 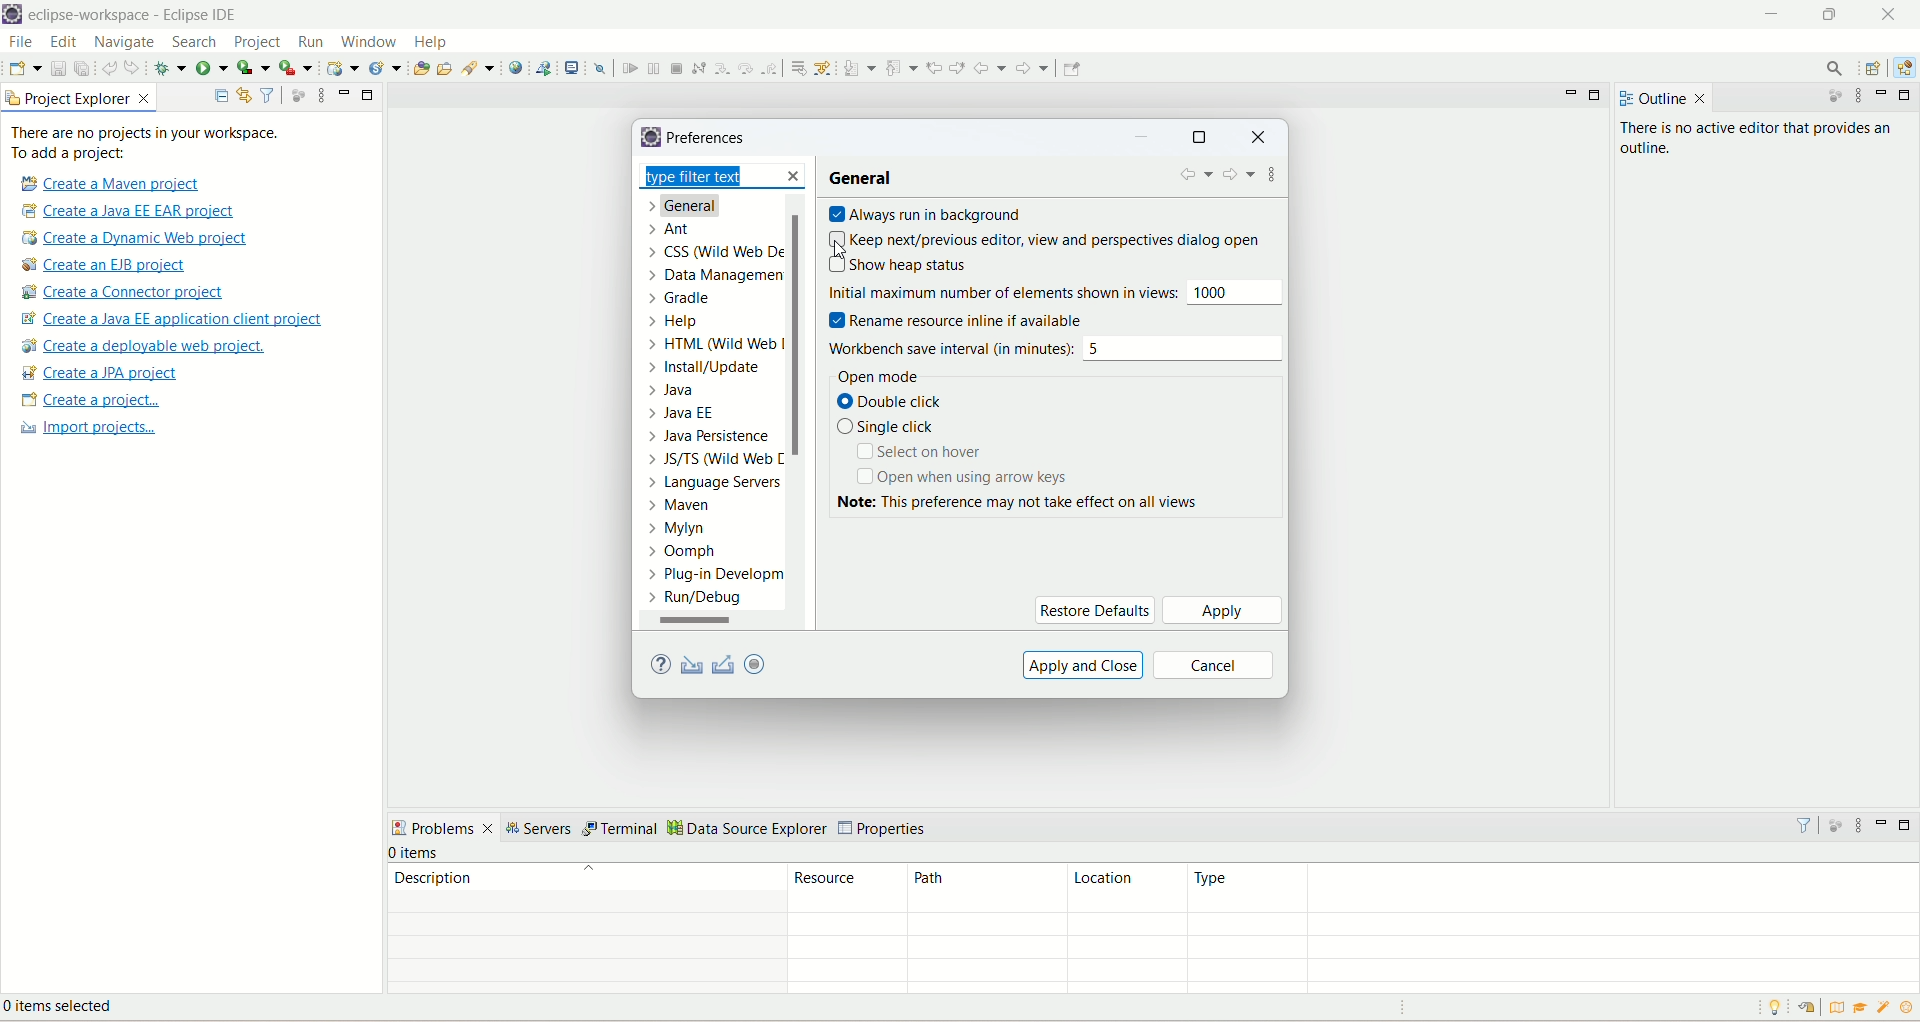 What do you see at coordinates (1215, 665) in the screenshot?
I see `cancel` at bounding box center [1215, 665].